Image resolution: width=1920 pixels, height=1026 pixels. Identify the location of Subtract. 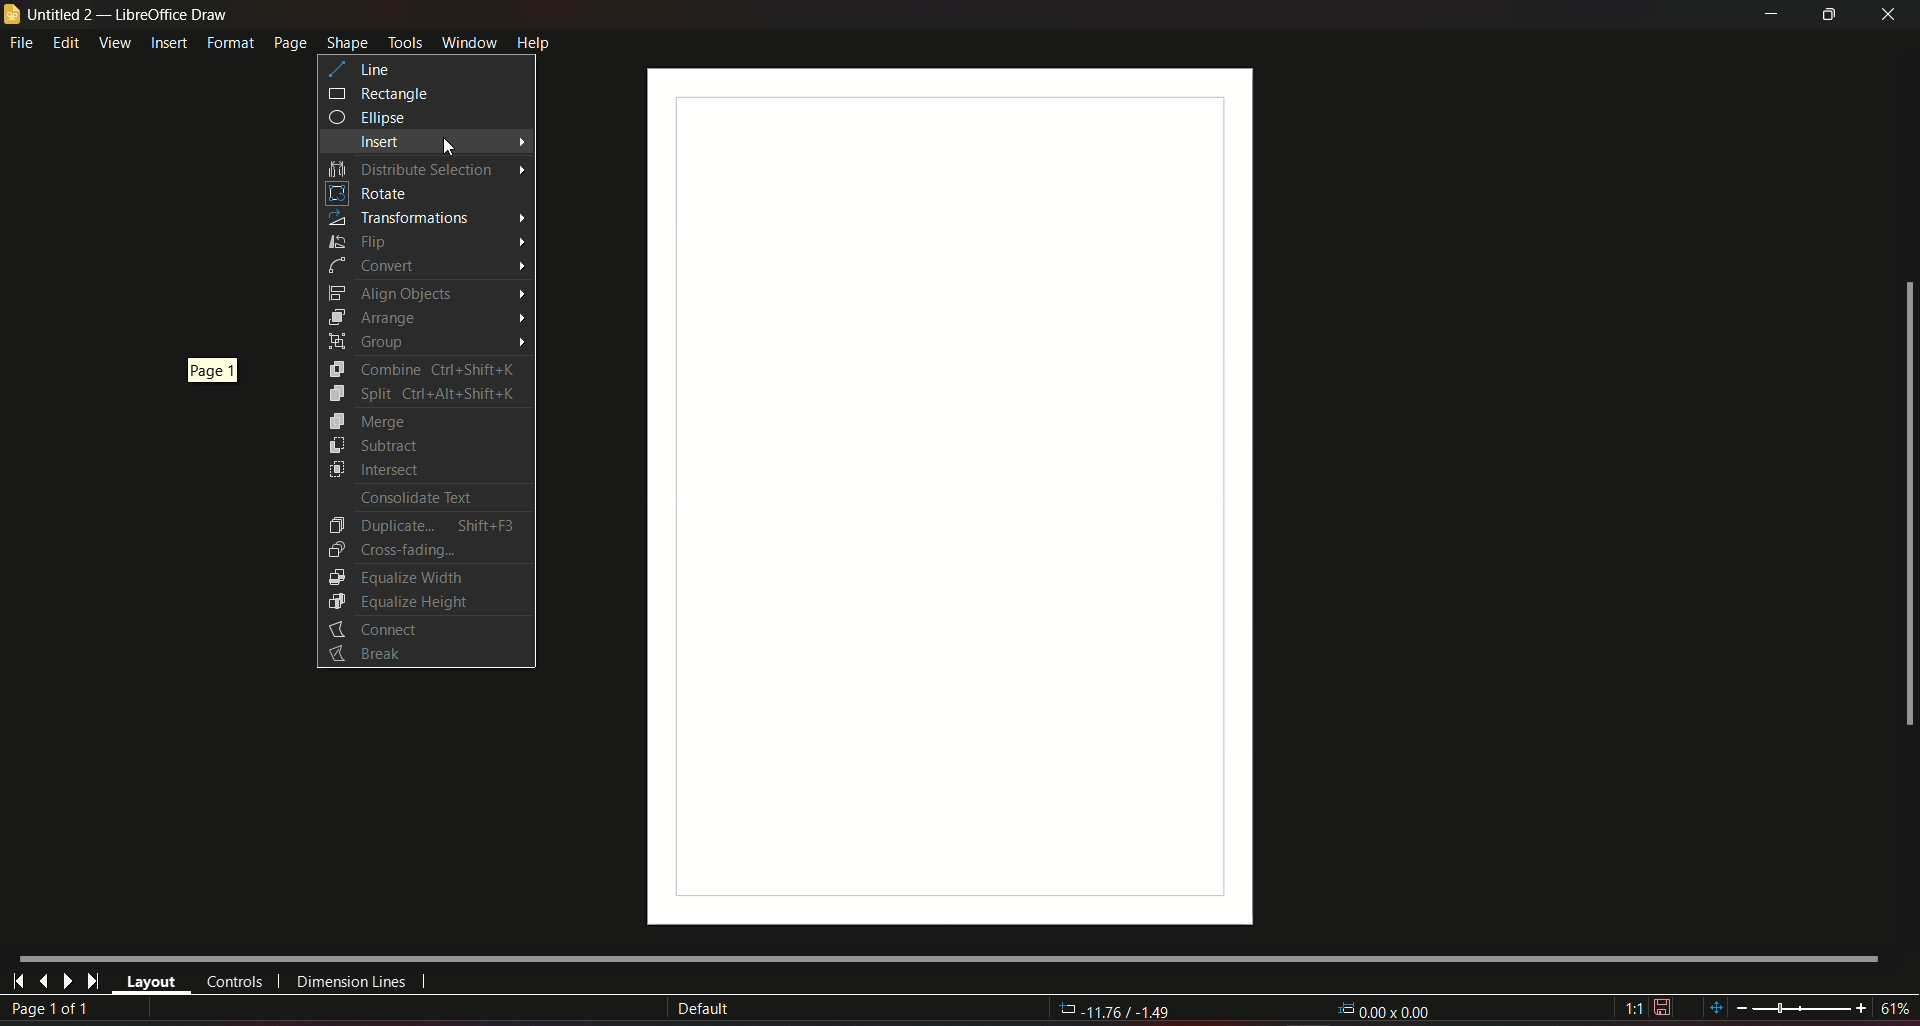
(374, 445).